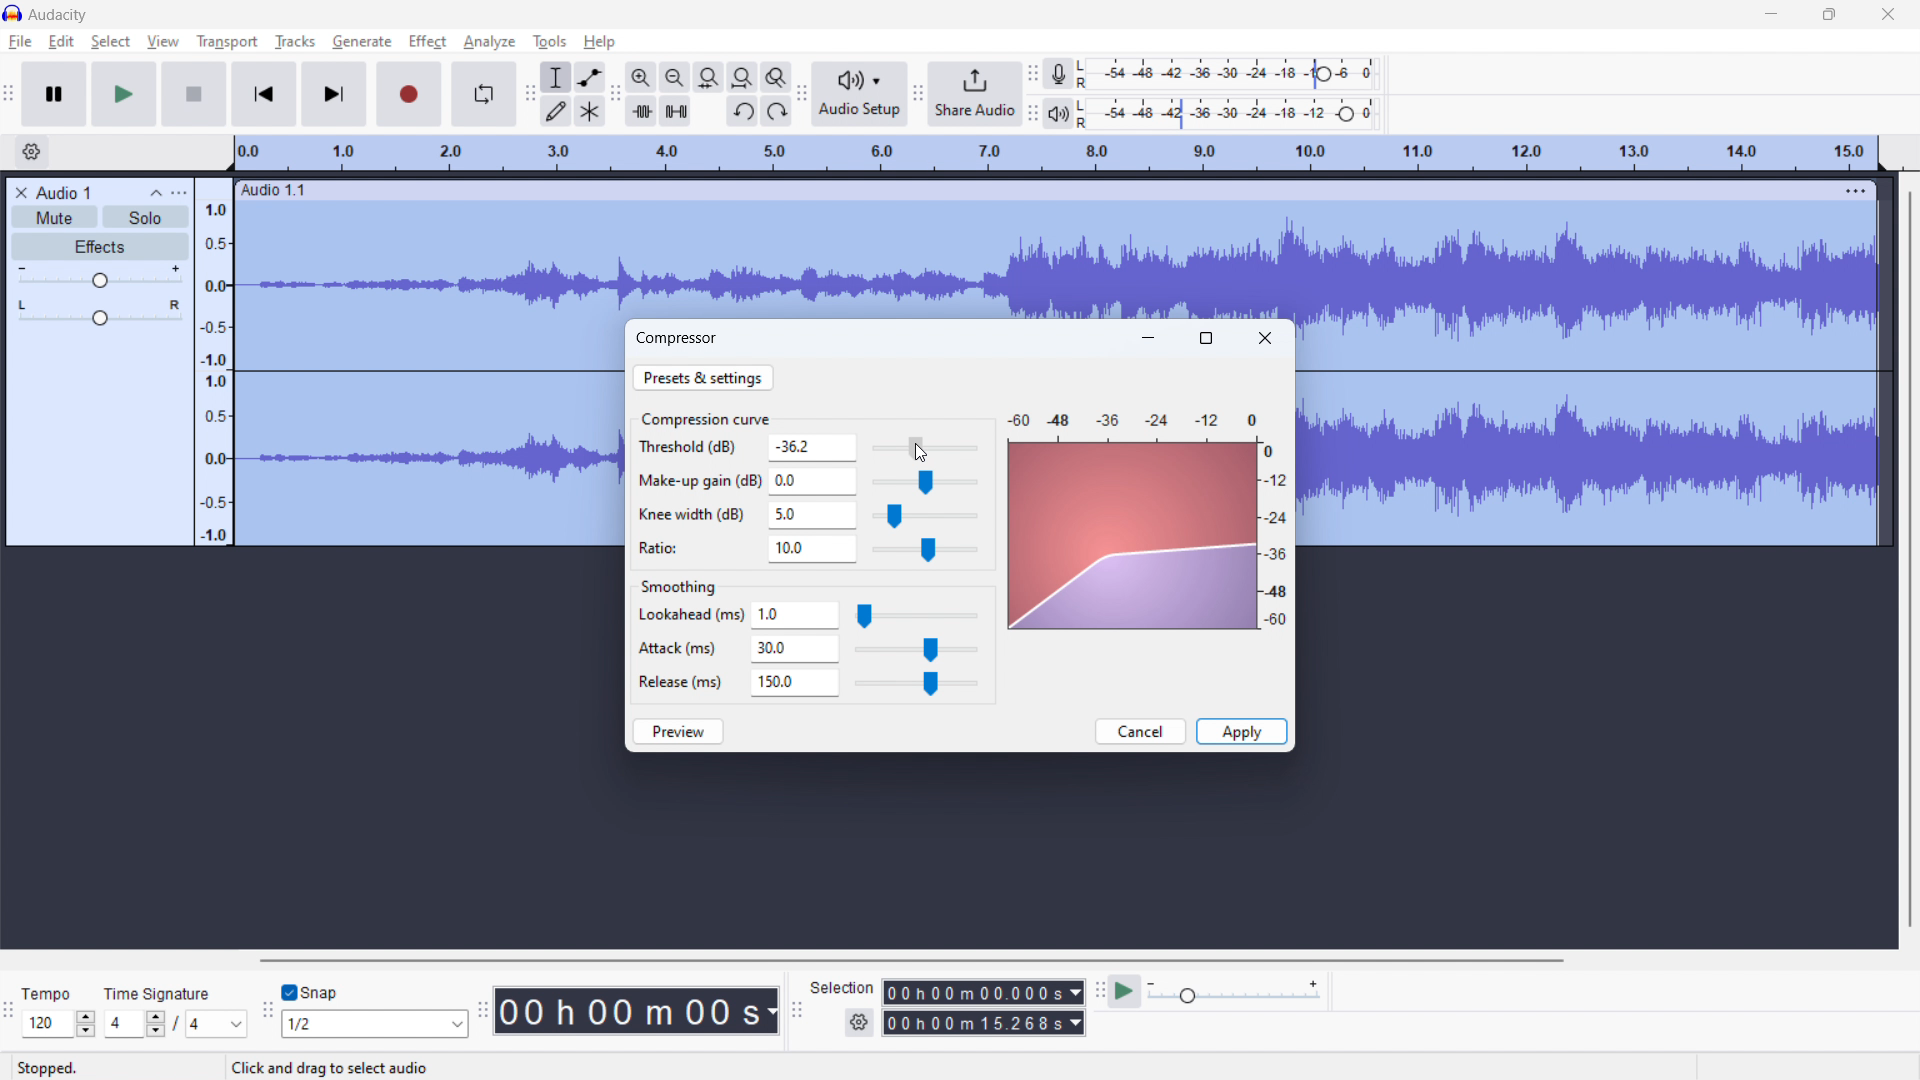 This screenshot has width=1920, height=1080. What do you see at coordinates (1040, 189) in the screenshot?
I see `hold to move` at bounding box center [1040, 189].